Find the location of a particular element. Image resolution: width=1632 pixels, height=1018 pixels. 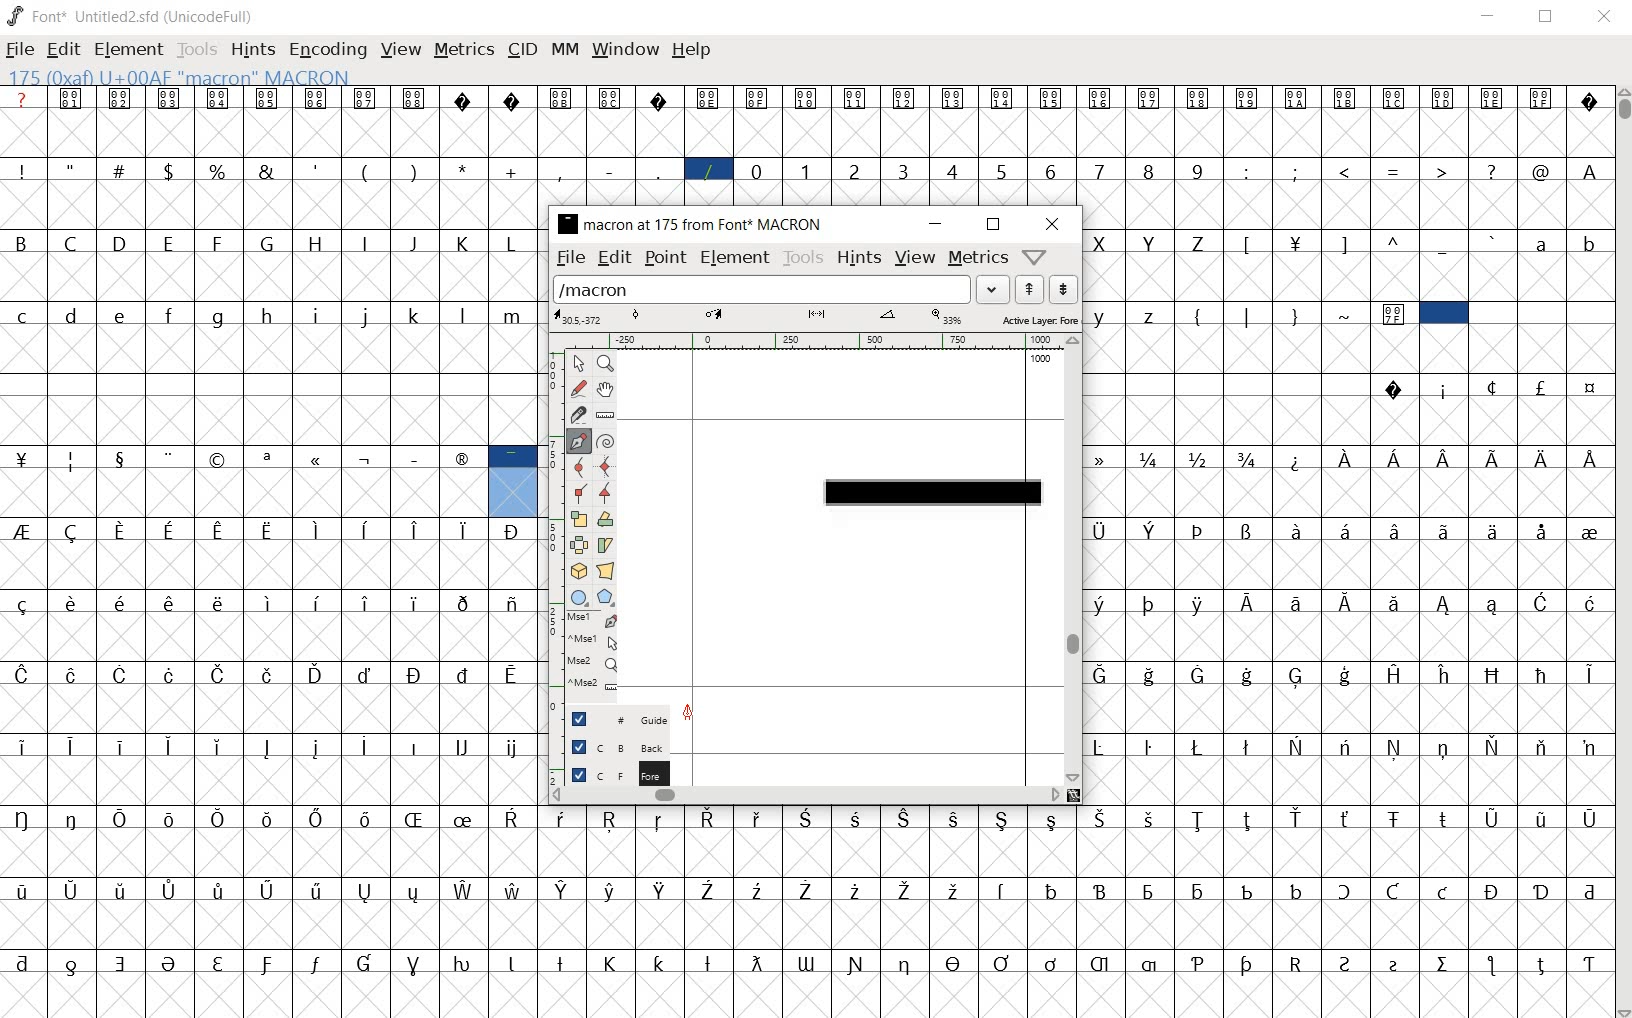

Symbol is located at coordinates (614, 961).